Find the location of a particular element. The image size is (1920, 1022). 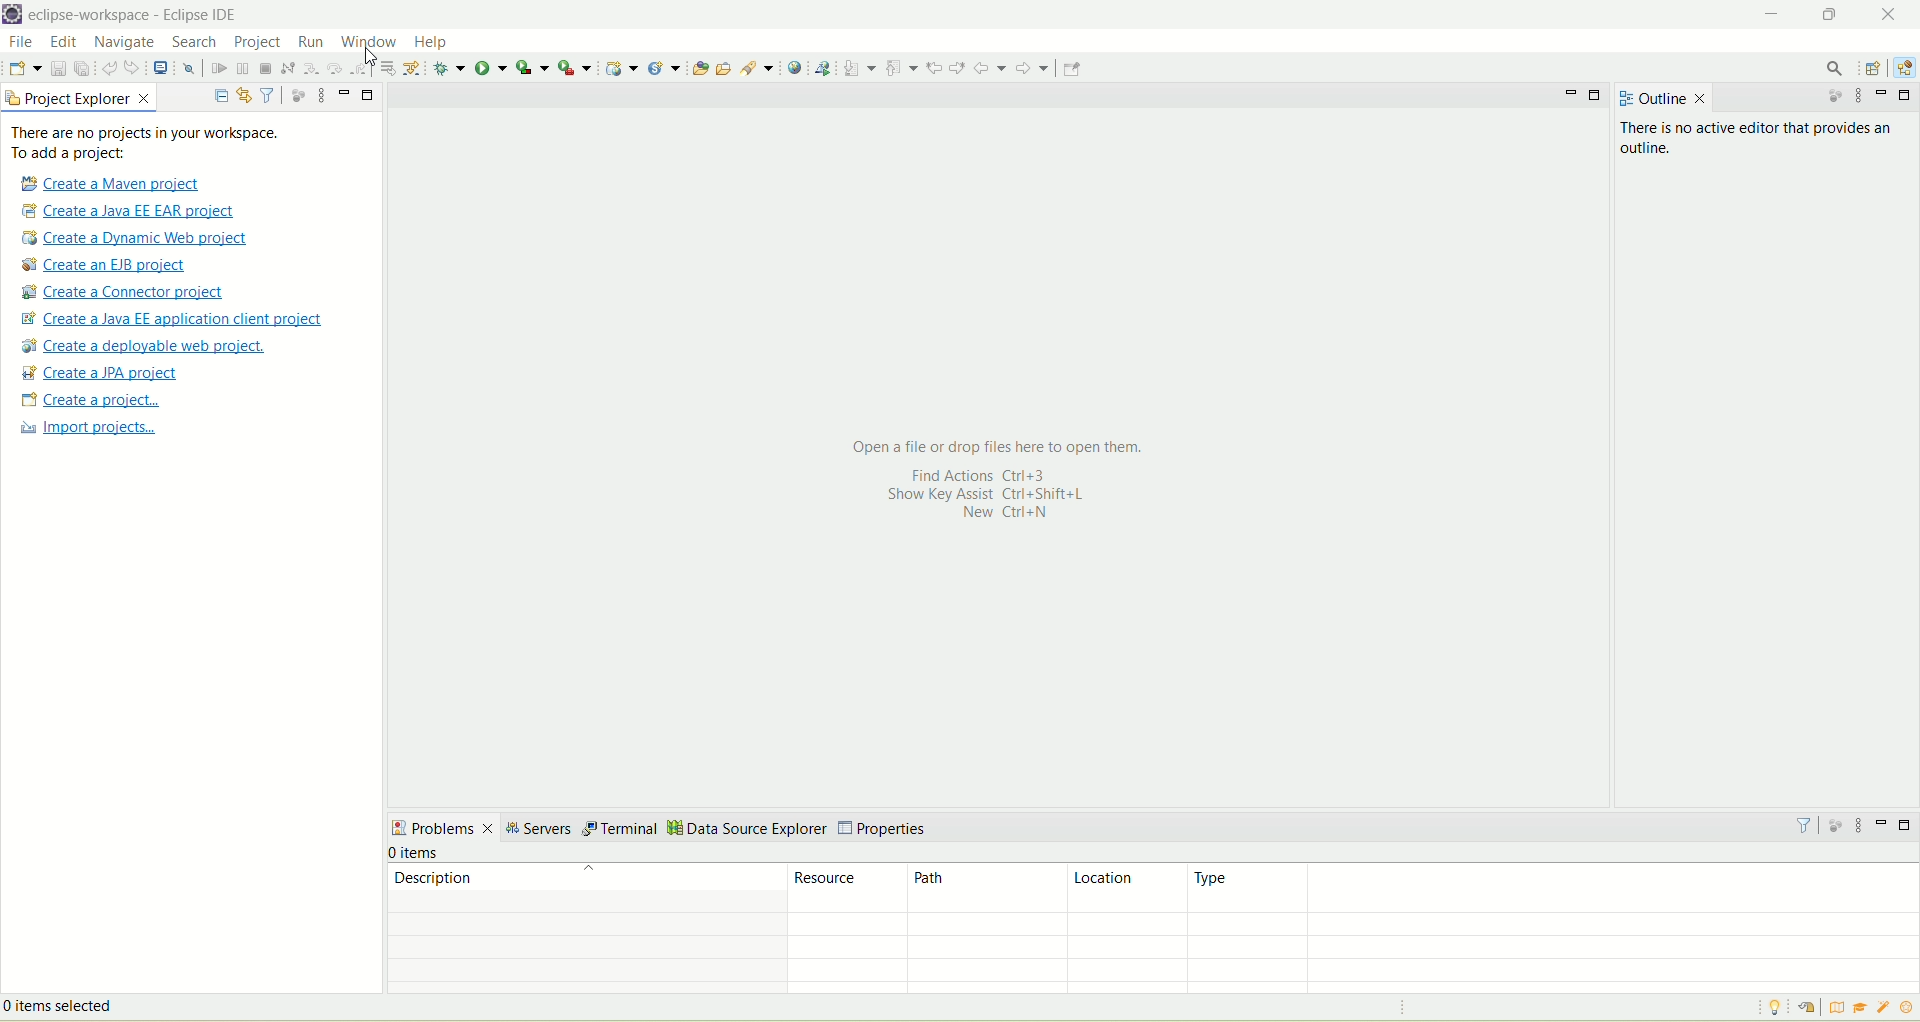

properties is located at coordinates (887, 824).